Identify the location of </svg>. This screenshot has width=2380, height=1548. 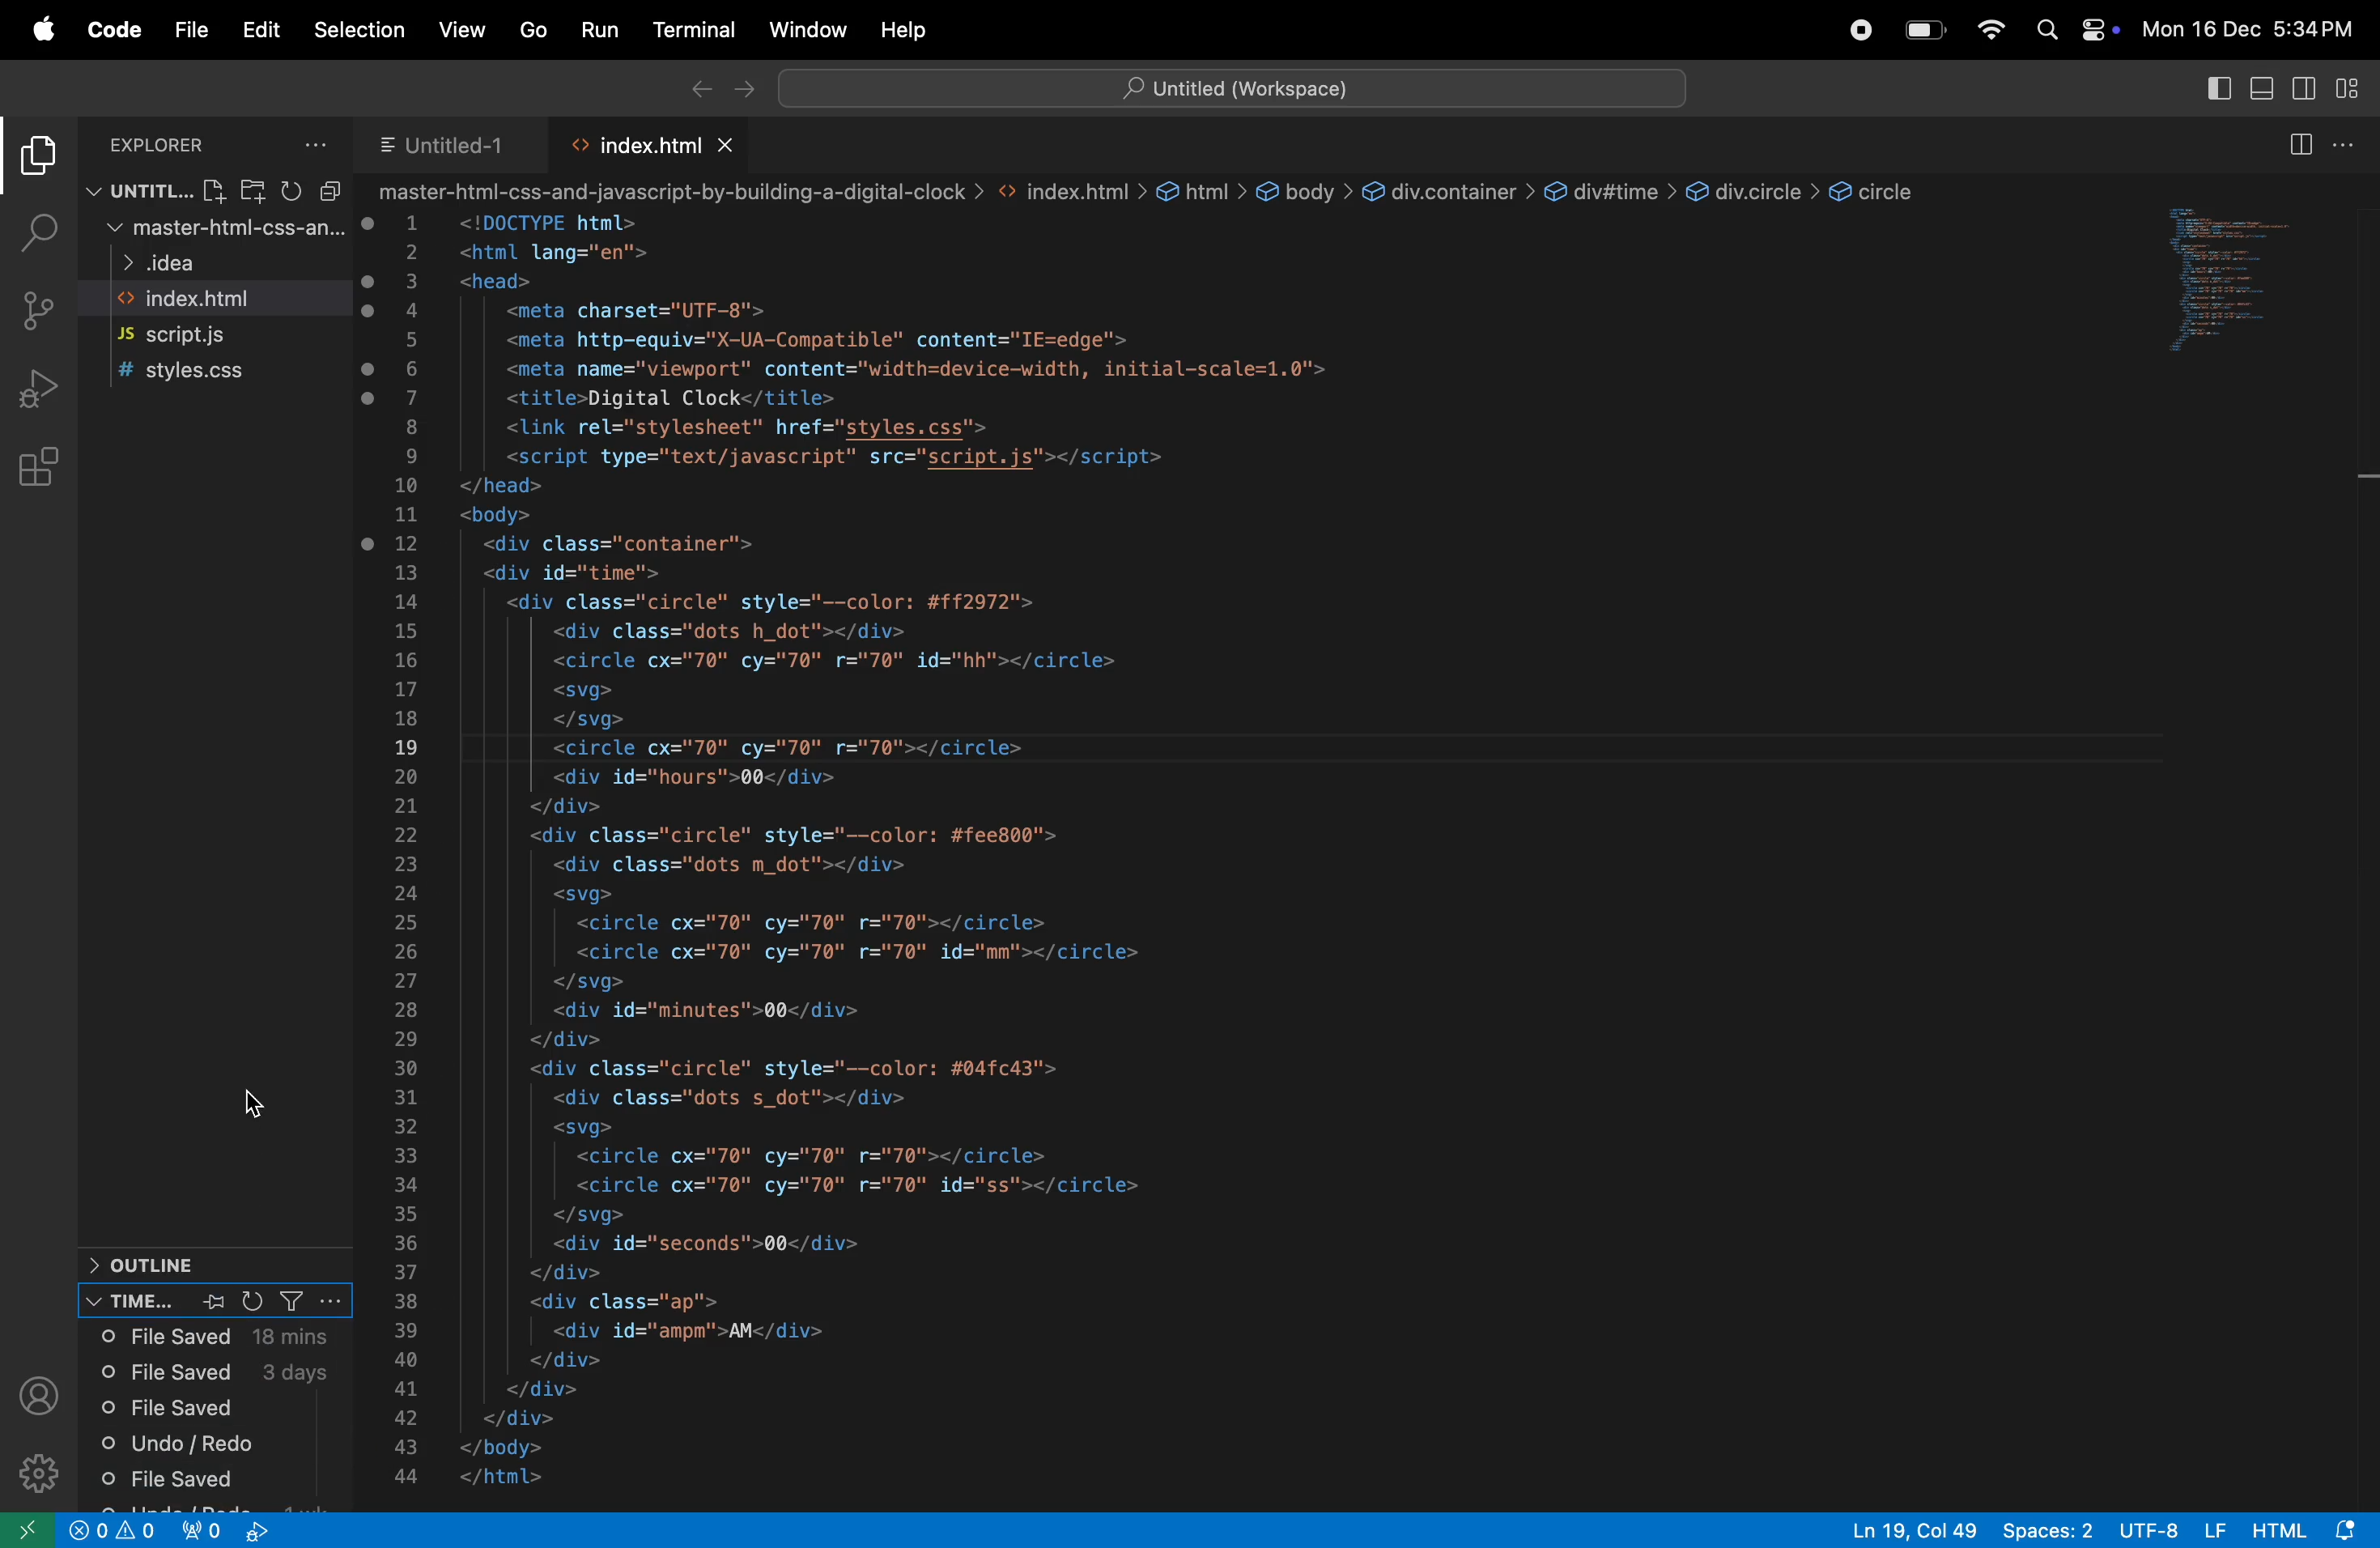
(585, 982).